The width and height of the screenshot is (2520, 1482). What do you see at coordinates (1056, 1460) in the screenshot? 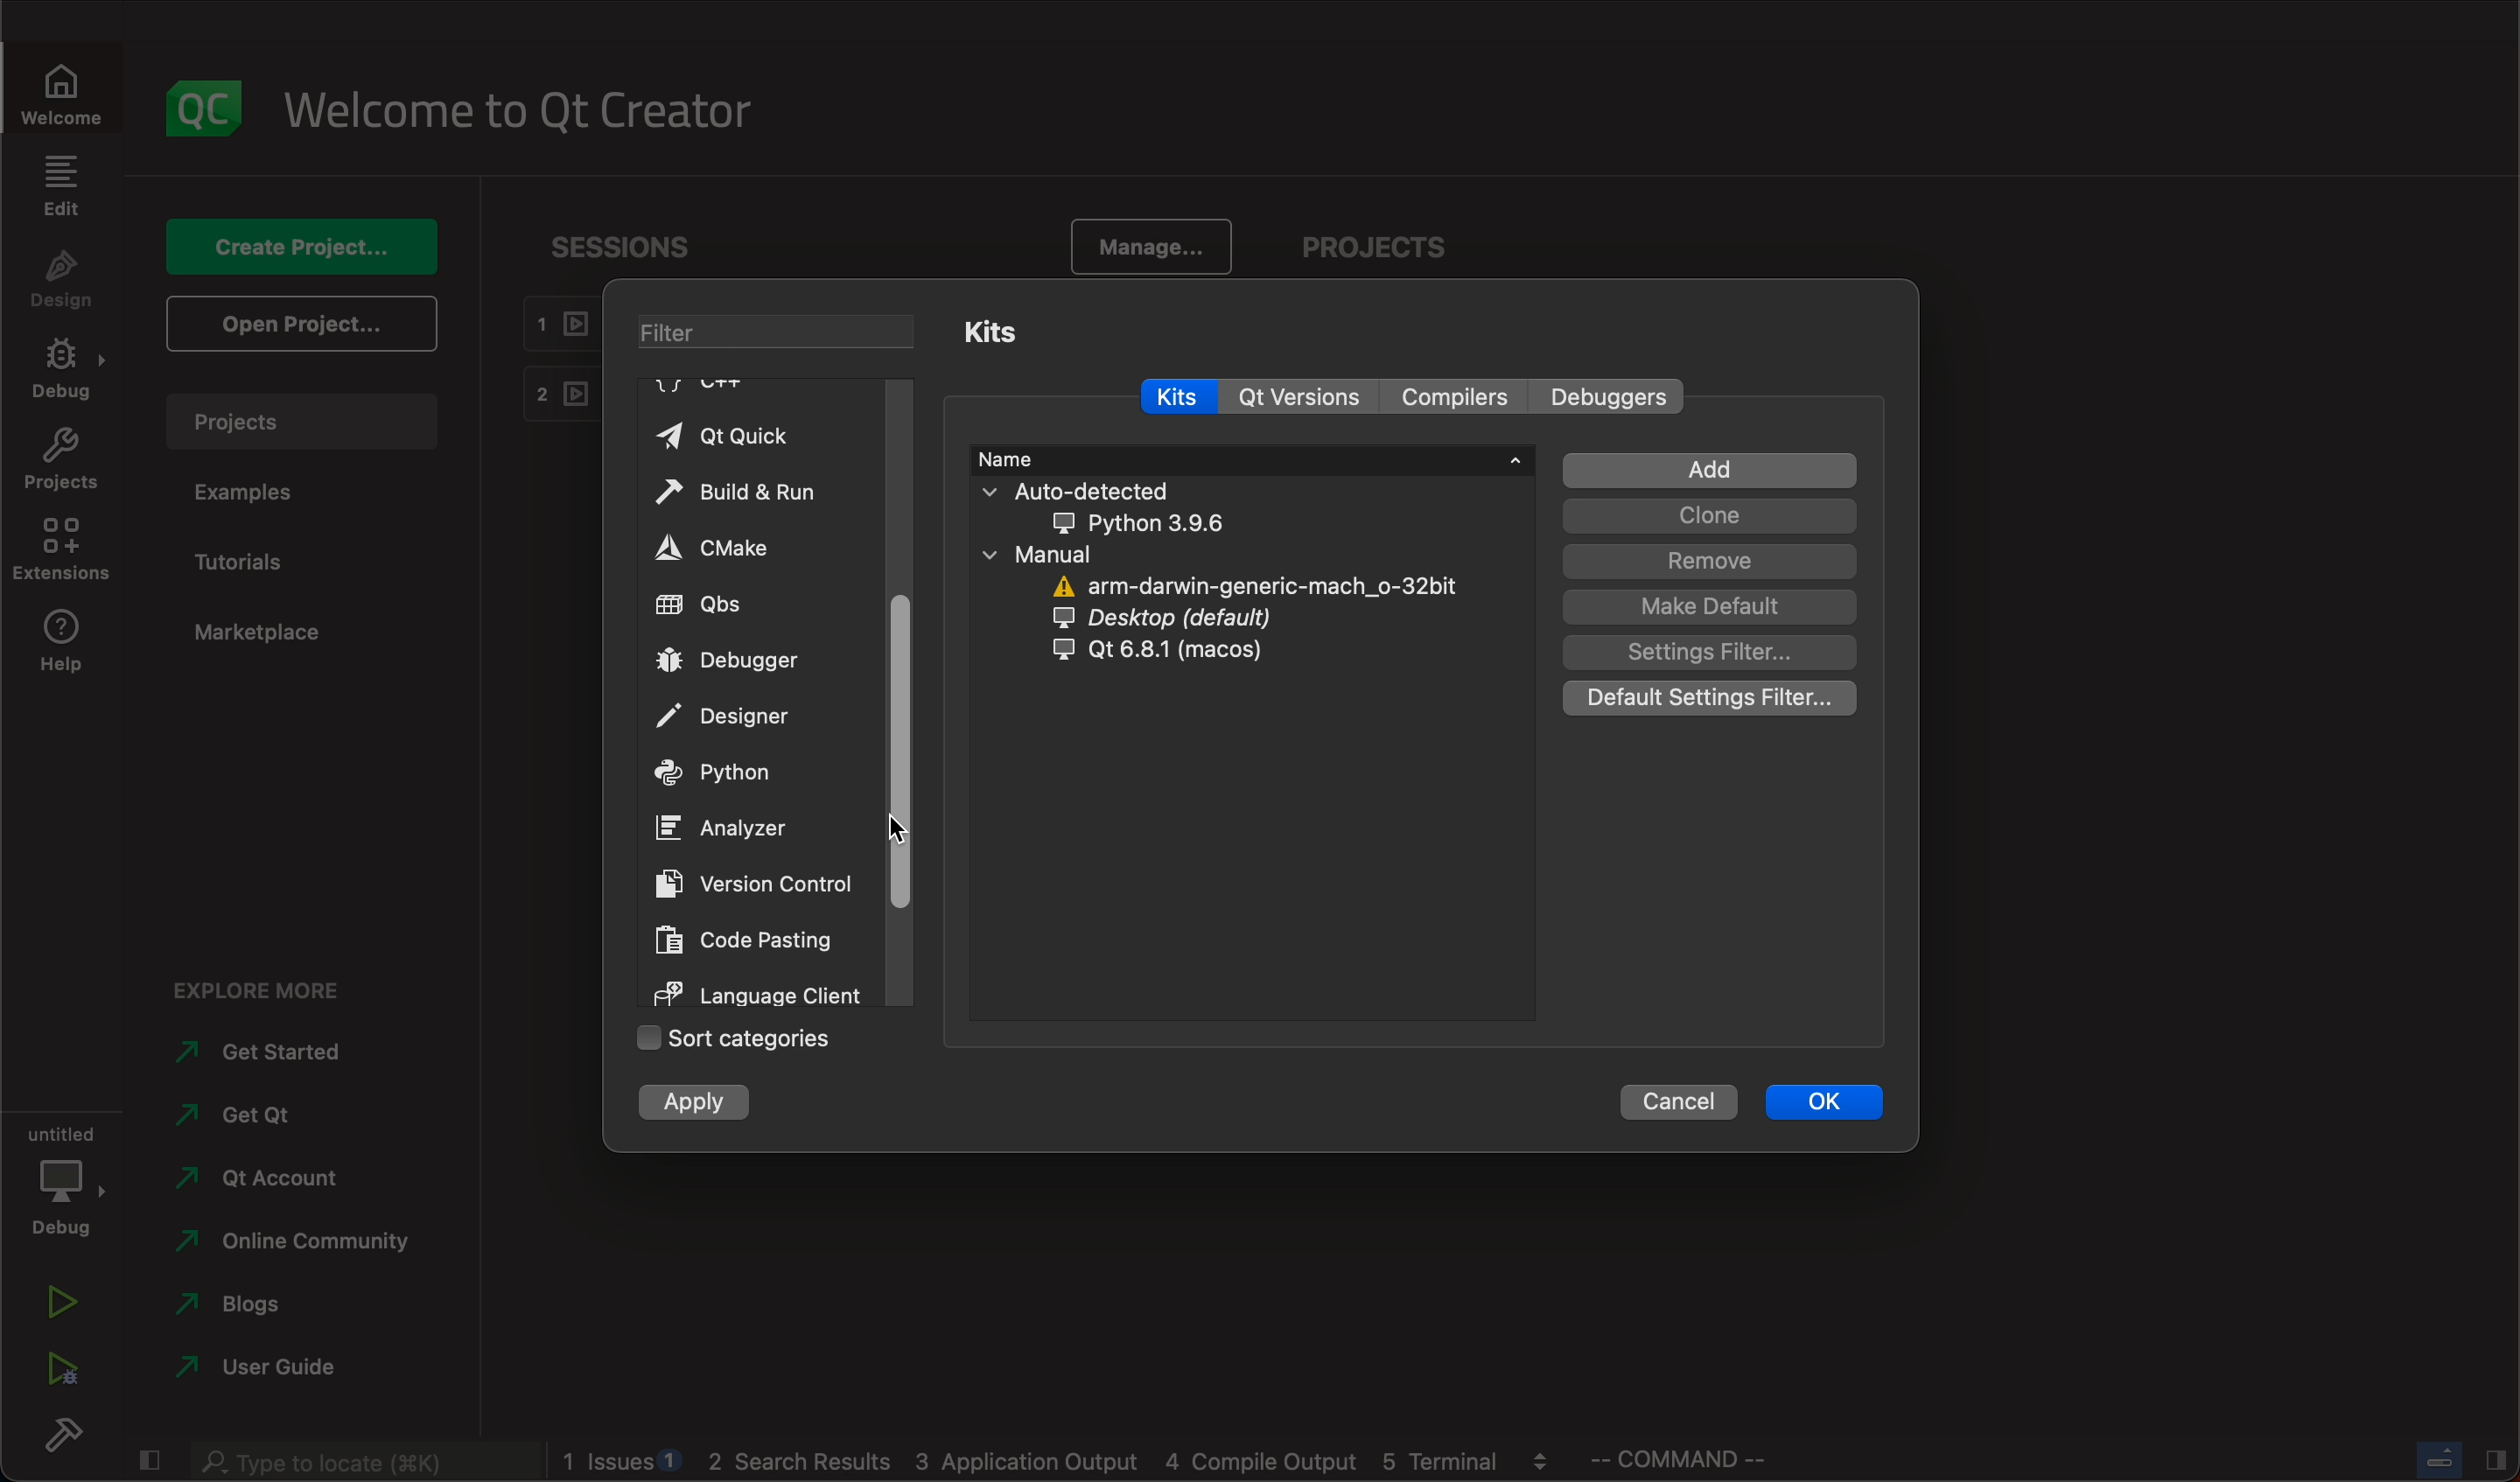
I see `logs` at bounding box center [1056, 1460].